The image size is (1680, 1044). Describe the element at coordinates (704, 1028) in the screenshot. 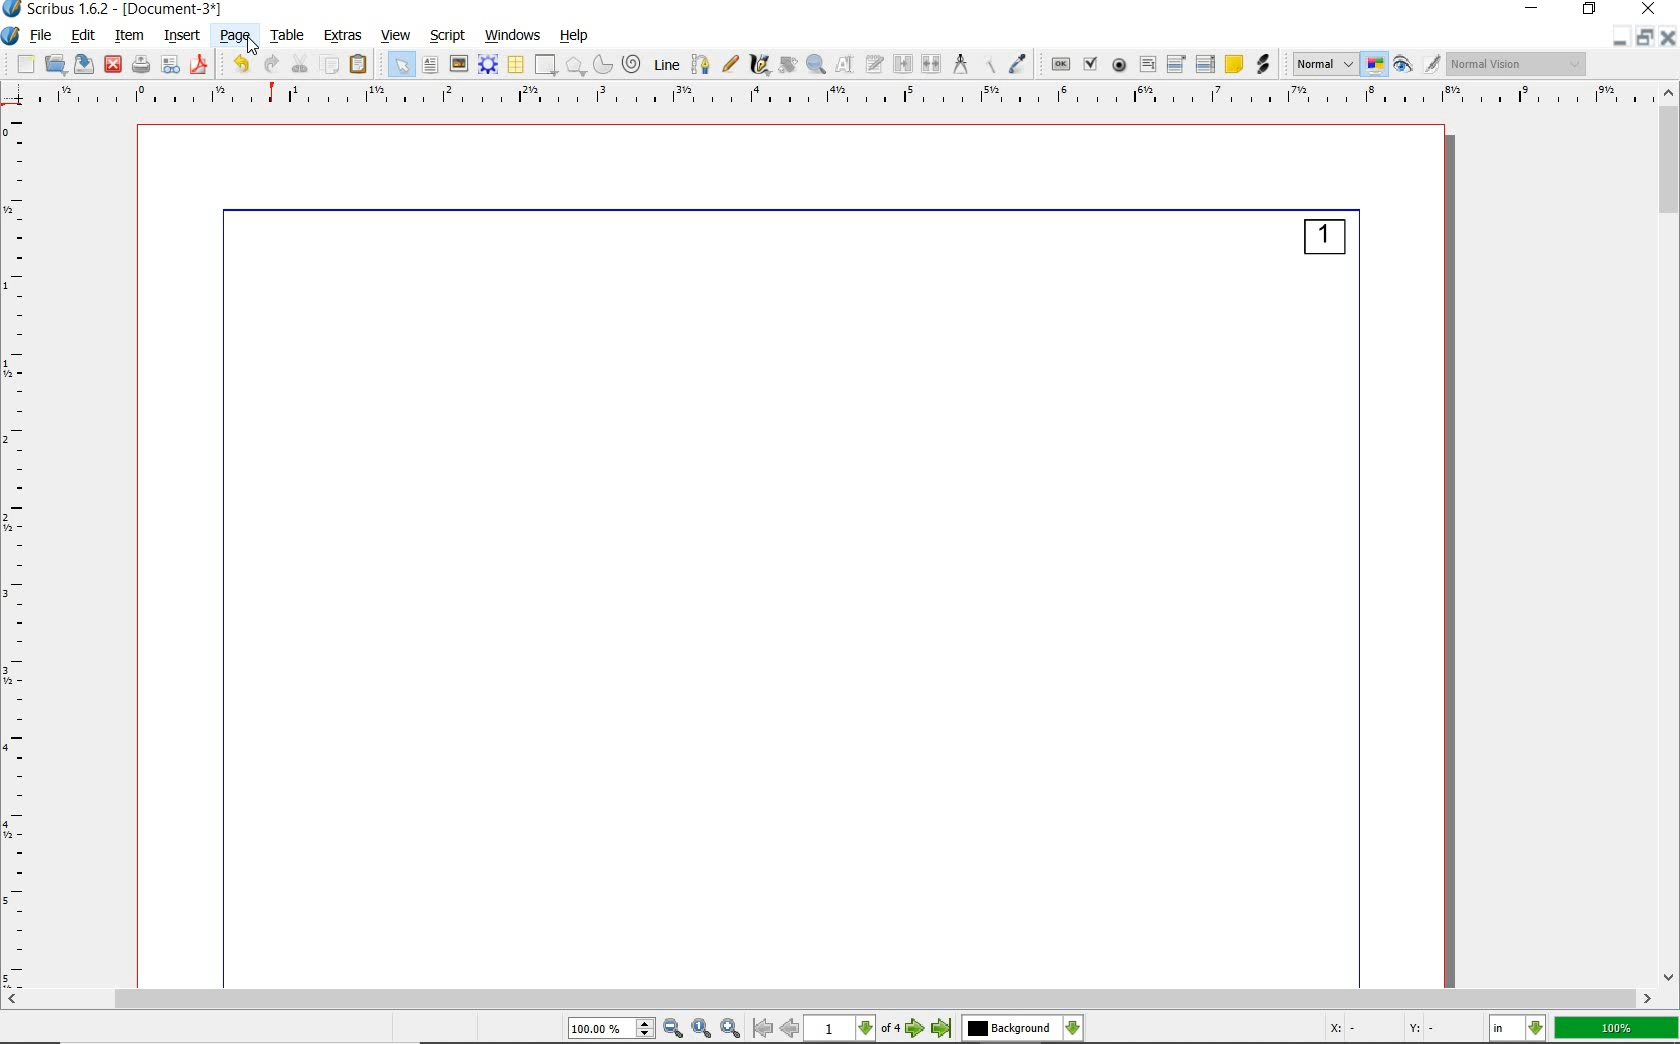

I see `zoom to 100%` at that location.